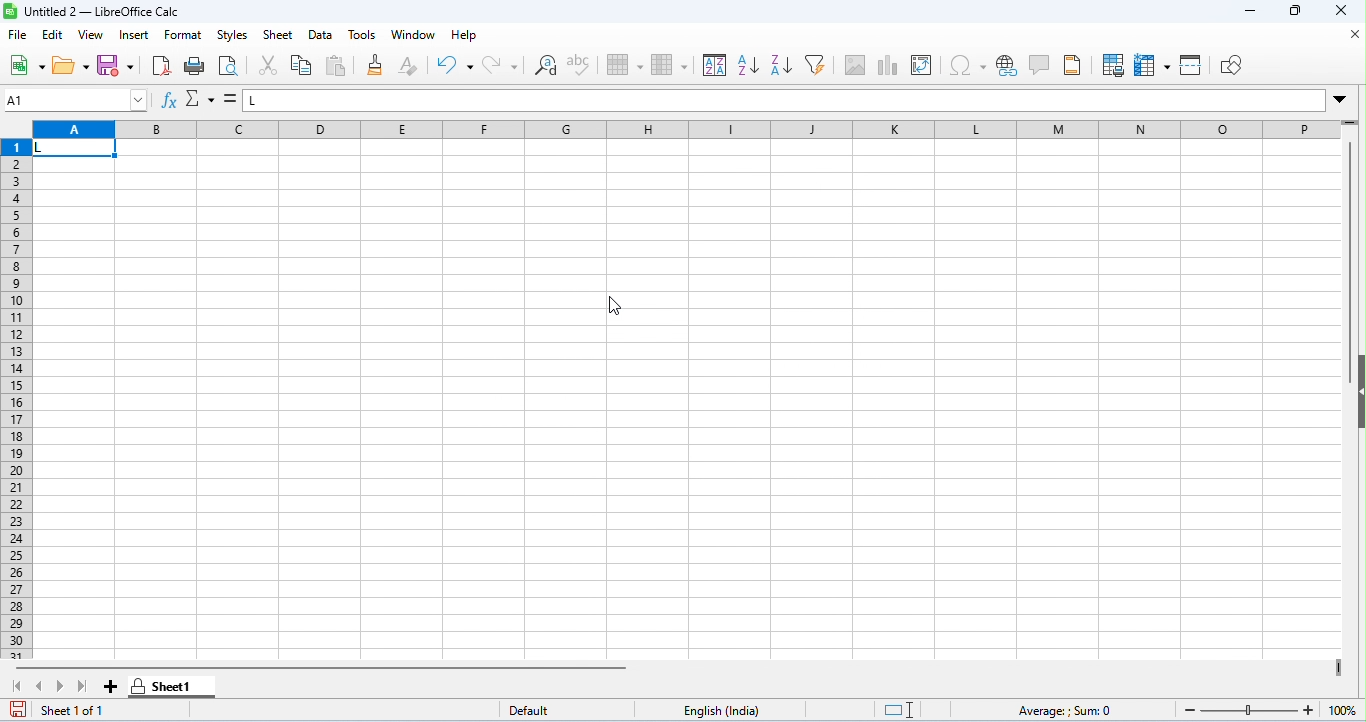 This screenshot has width=1366, height=722. I want to click on paste, so click(342, 67).